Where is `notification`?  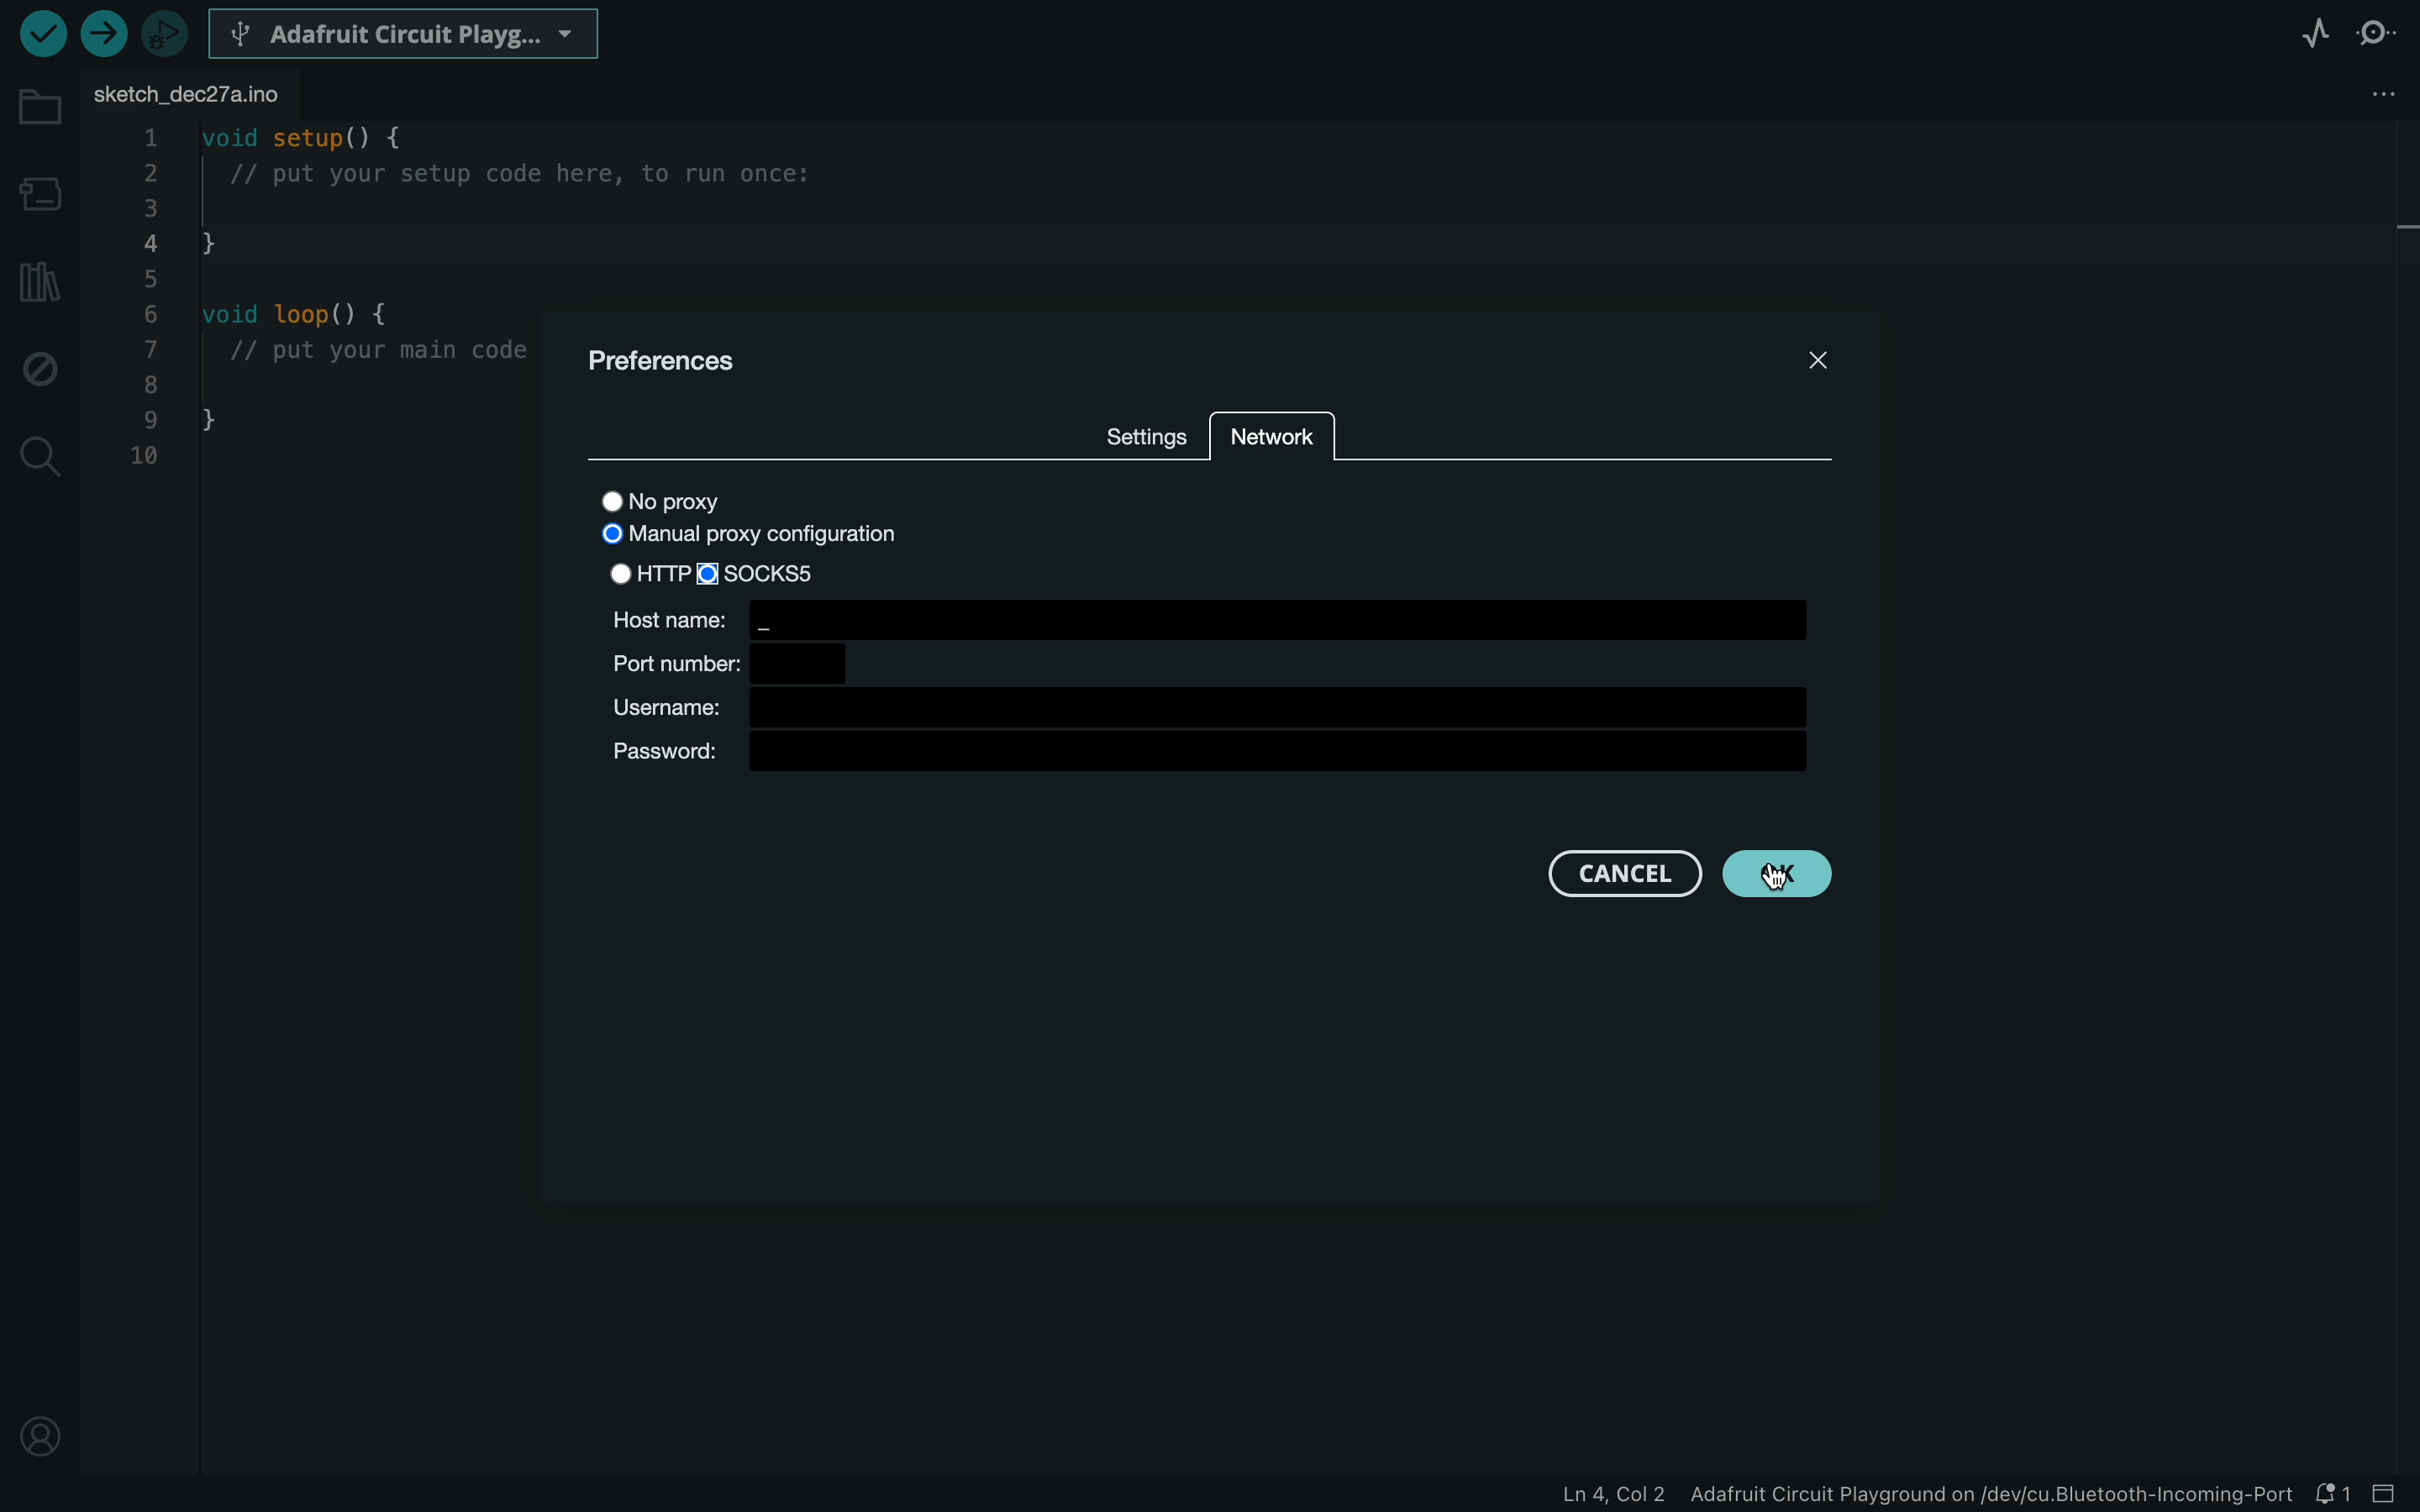 notification is located at coordinates (2330, 1493).